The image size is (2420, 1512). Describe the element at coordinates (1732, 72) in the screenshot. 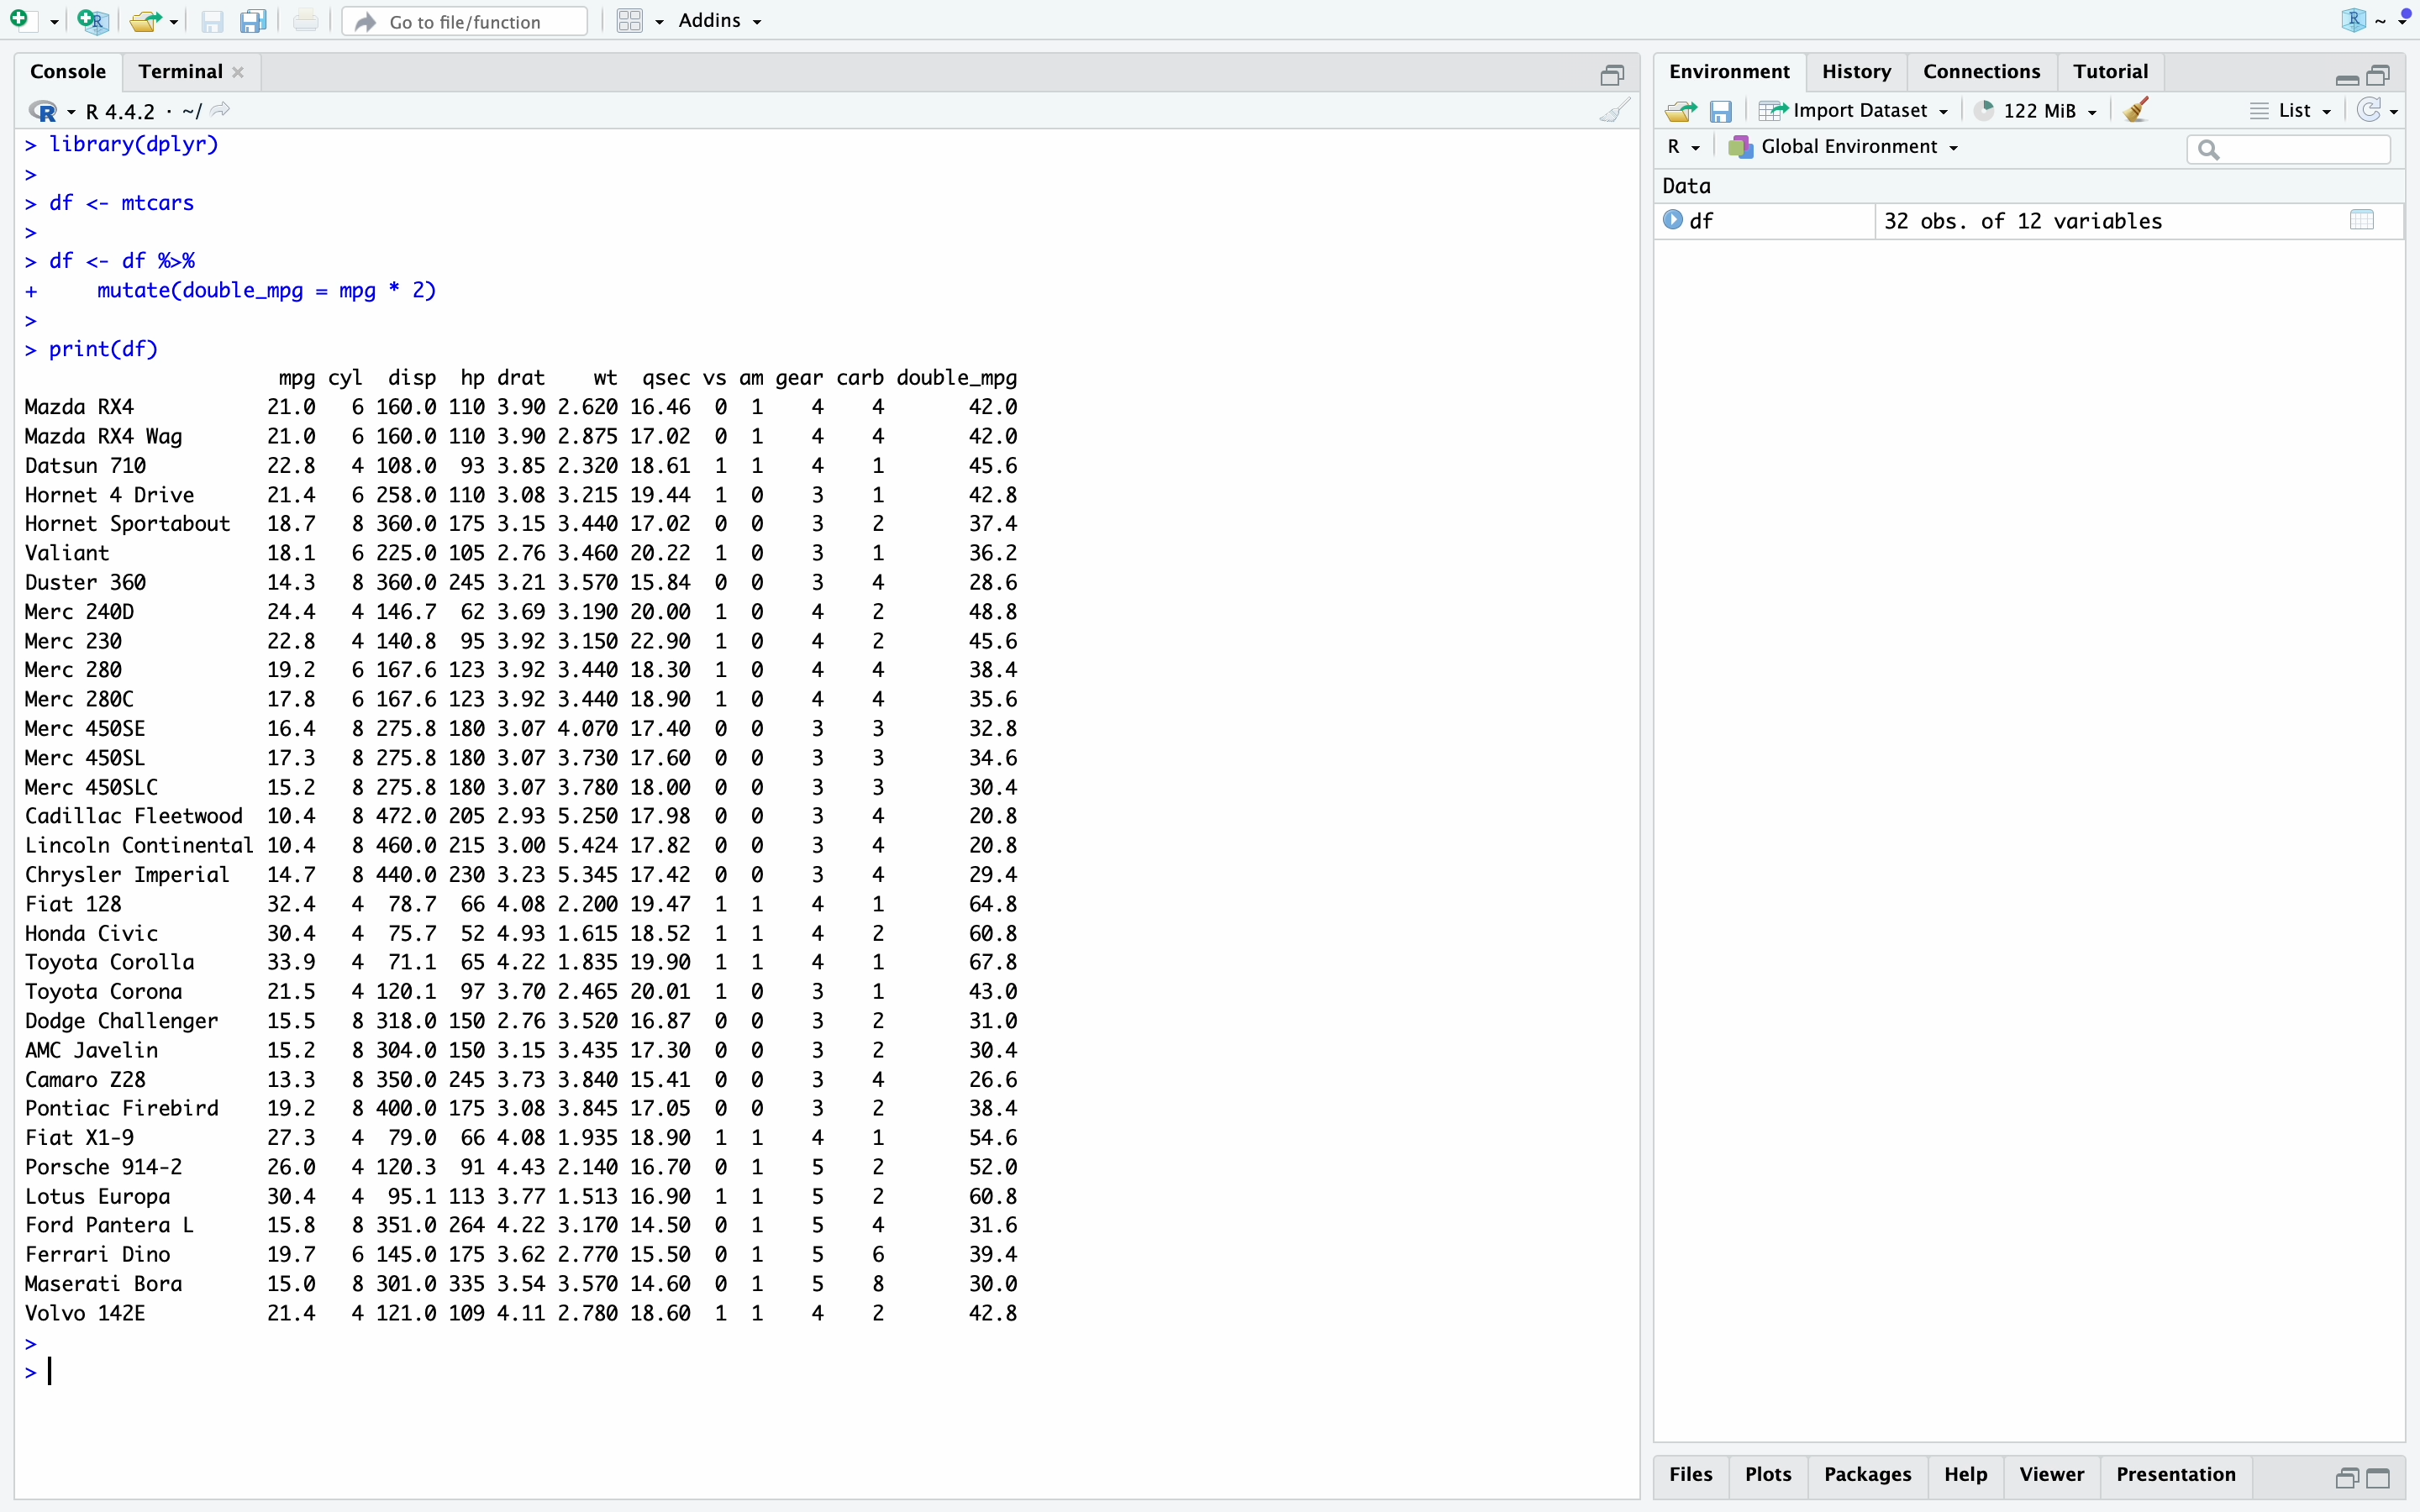

I see `Environment ` at that location.